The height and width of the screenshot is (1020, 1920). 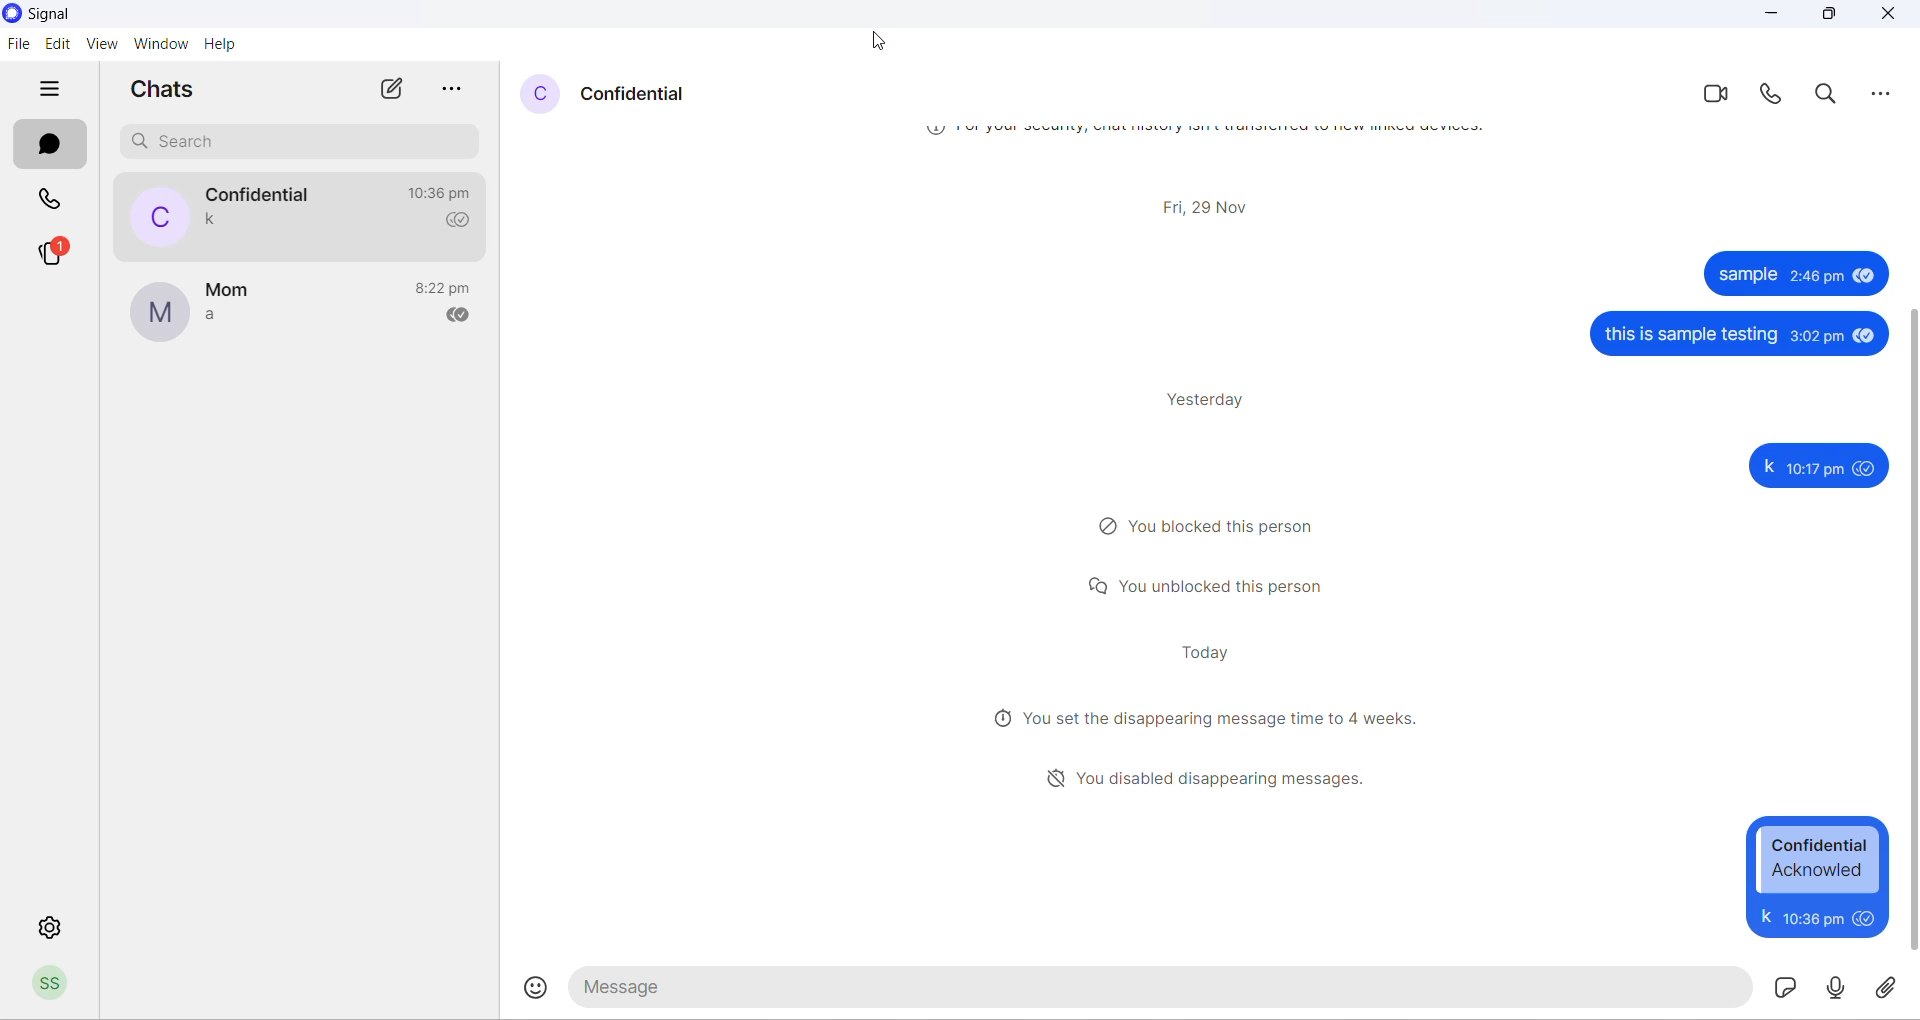 I want to click on seen, so click(x=1864, y=336).